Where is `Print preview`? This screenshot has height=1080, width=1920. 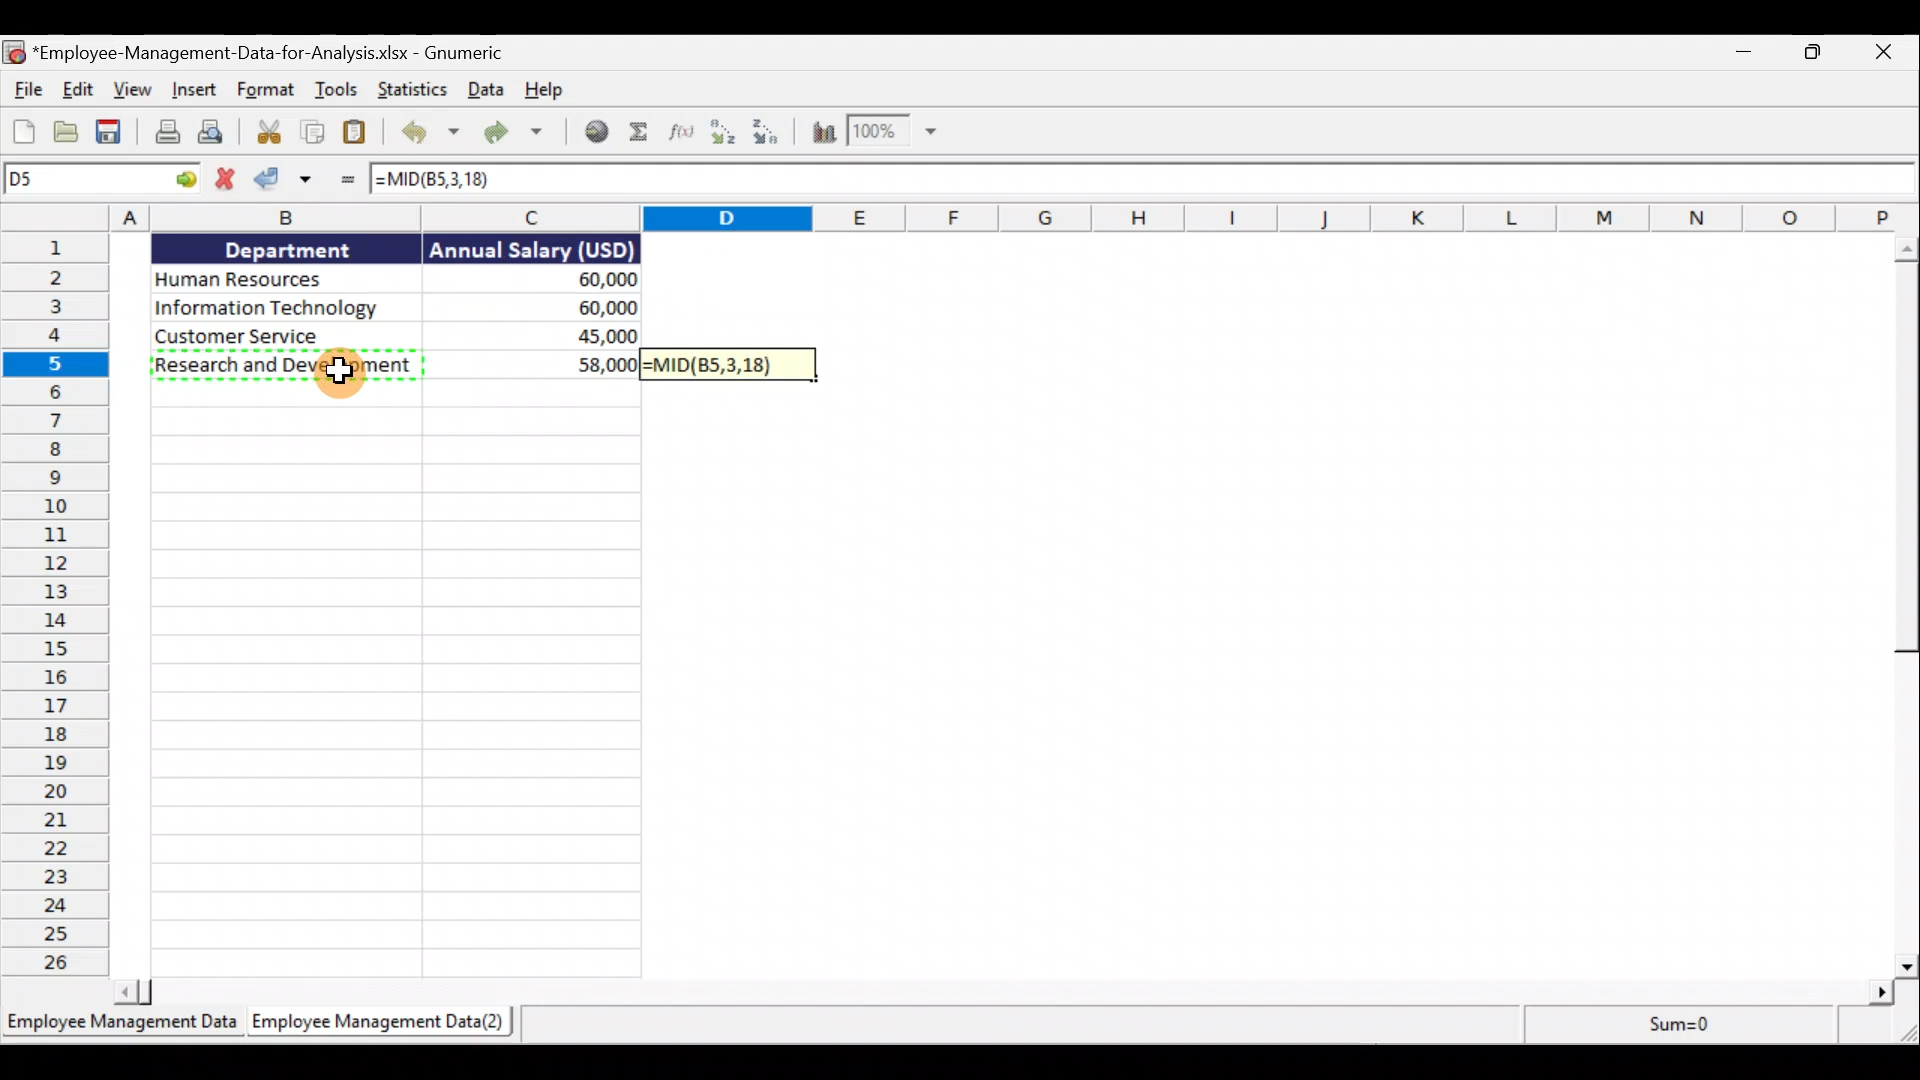 Print preview is located at coordinates (218, 134).